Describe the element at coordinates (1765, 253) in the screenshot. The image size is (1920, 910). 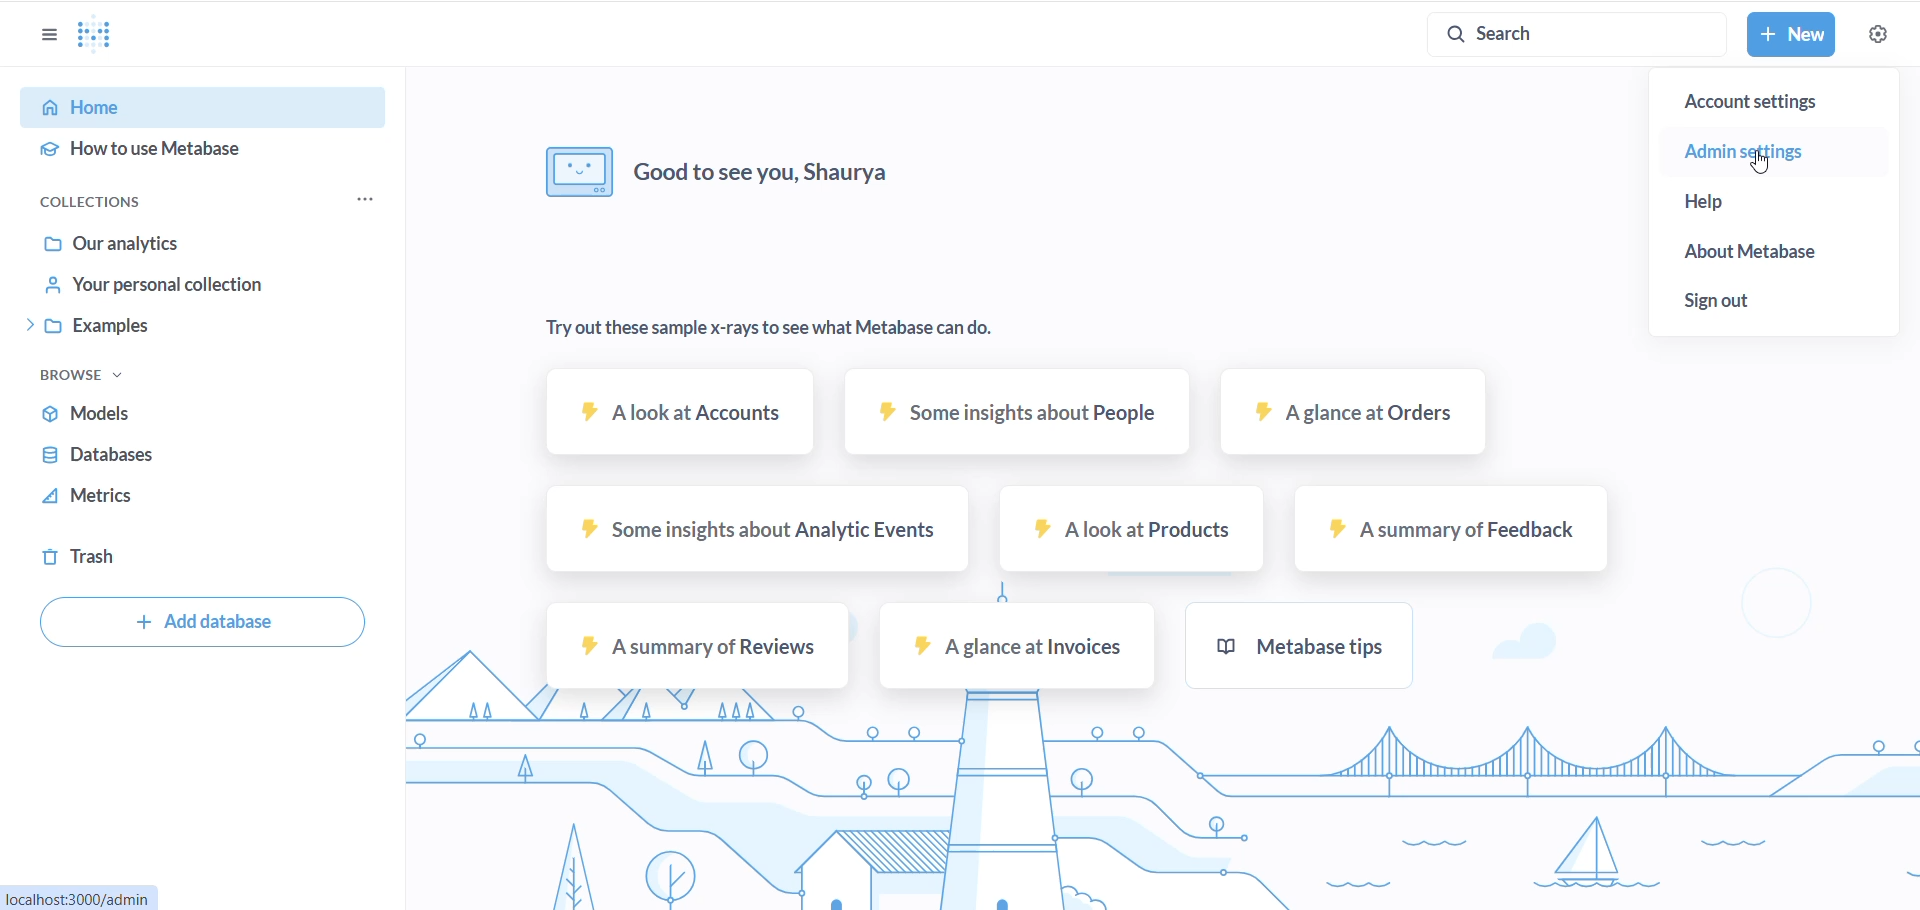
I see `about metabase` at that location.